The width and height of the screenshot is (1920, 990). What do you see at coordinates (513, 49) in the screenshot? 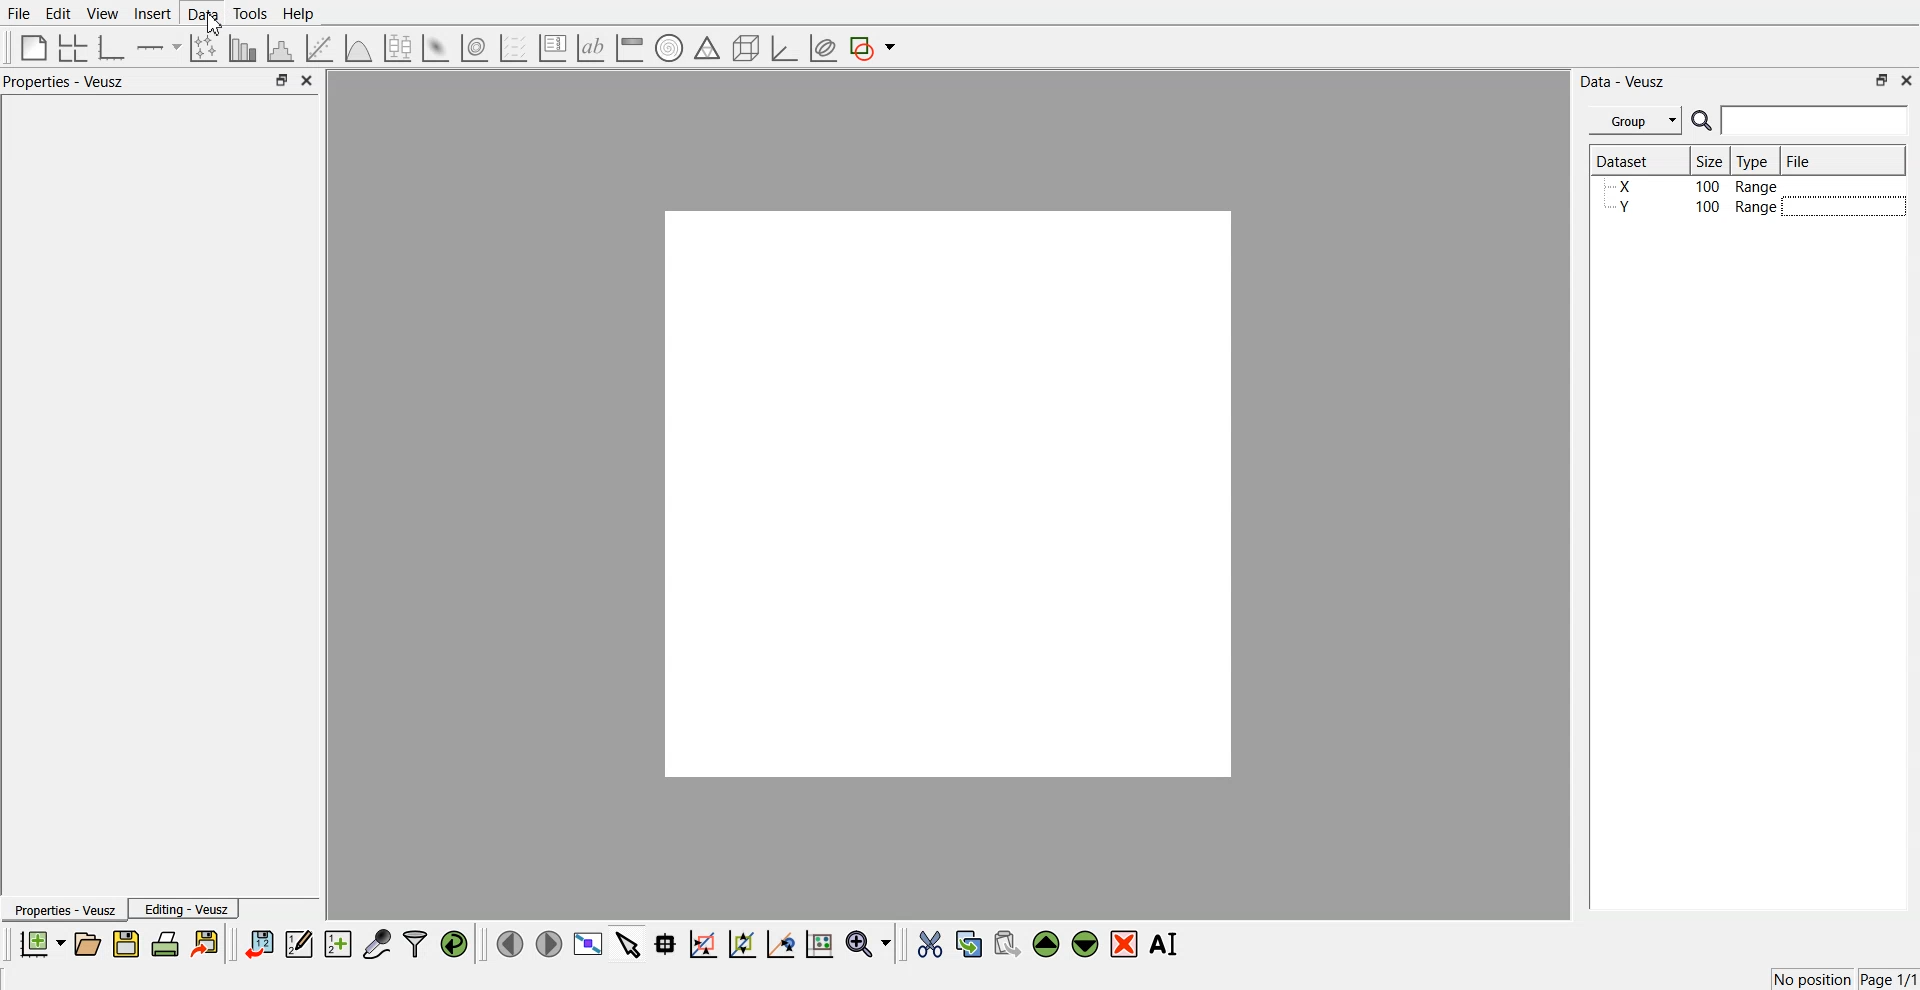
I see `Plot a vector field` at bounding box center [513, 49].